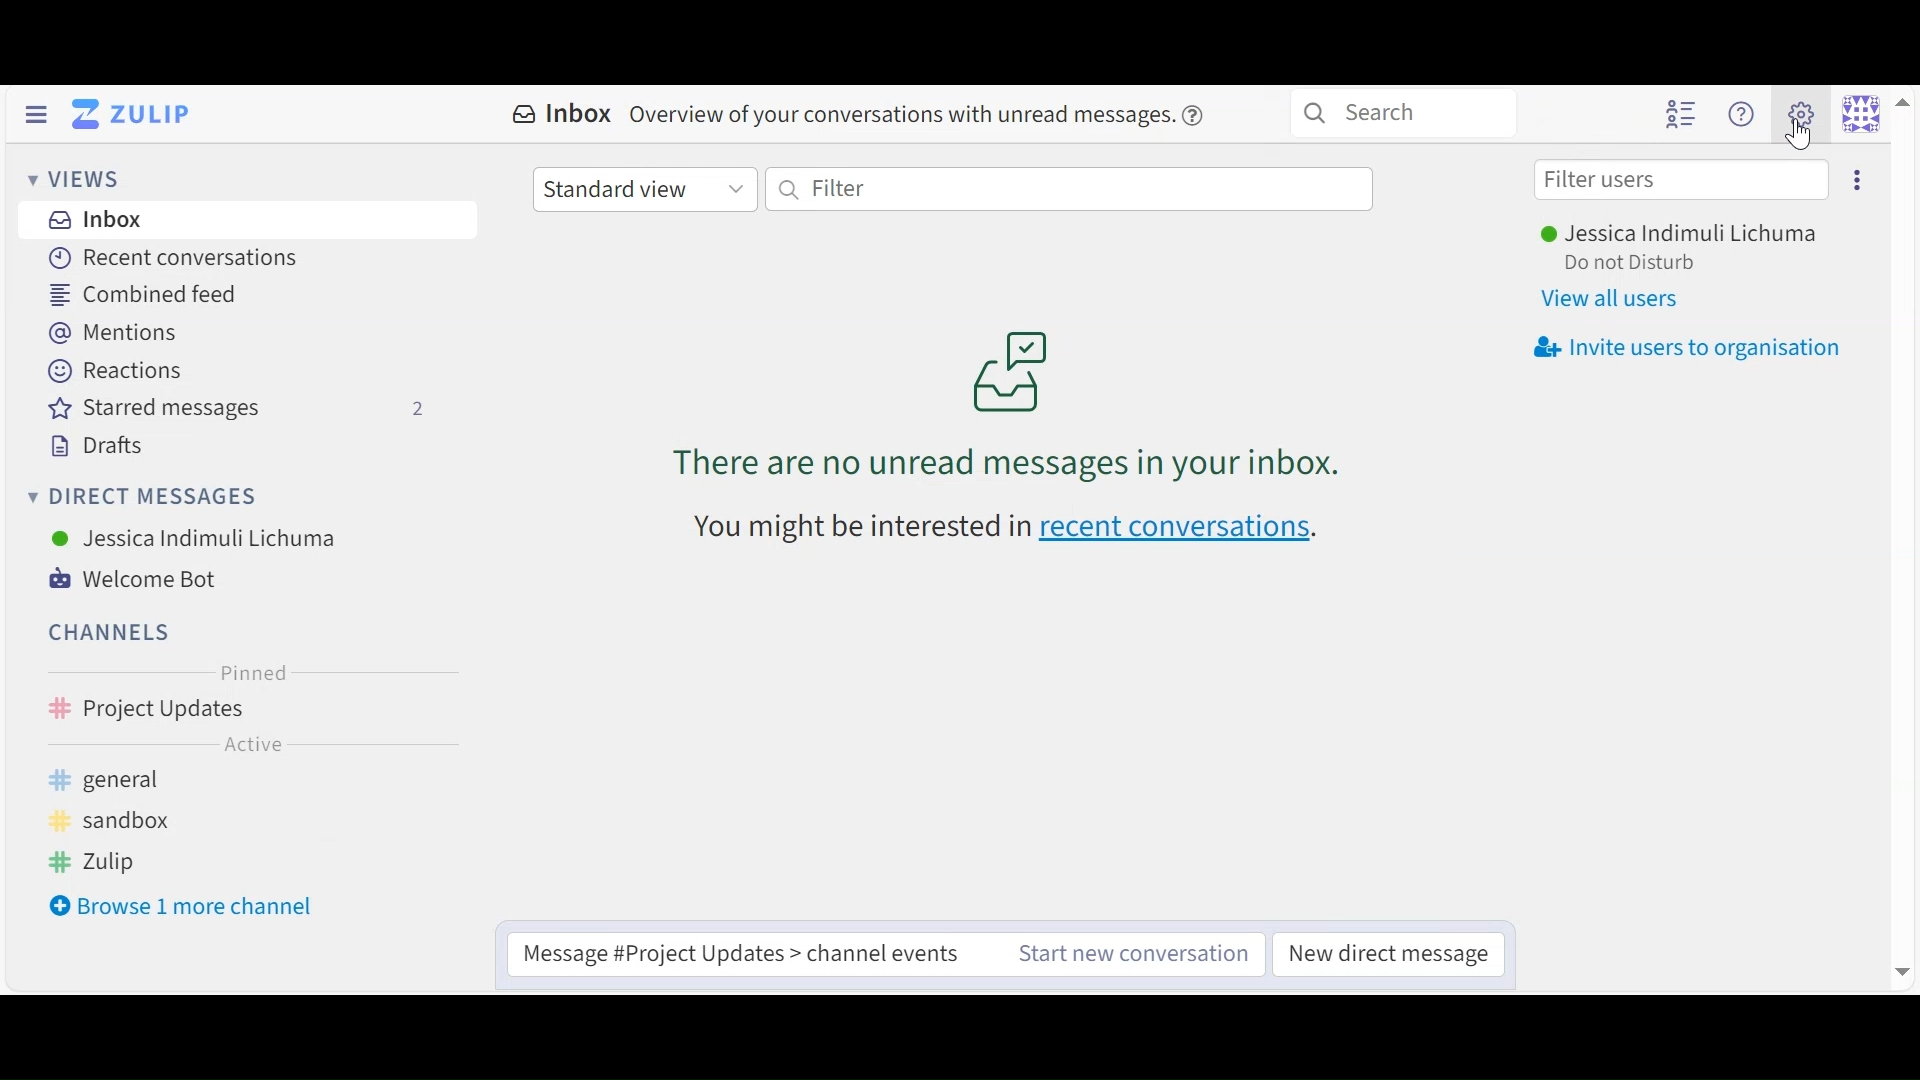 Image resolution: width=1920 pixels, height=1080 pixels. What do you see at coordinates (249, 748) in the screenshot?
I see `Active` at bounding box center [249, 748].